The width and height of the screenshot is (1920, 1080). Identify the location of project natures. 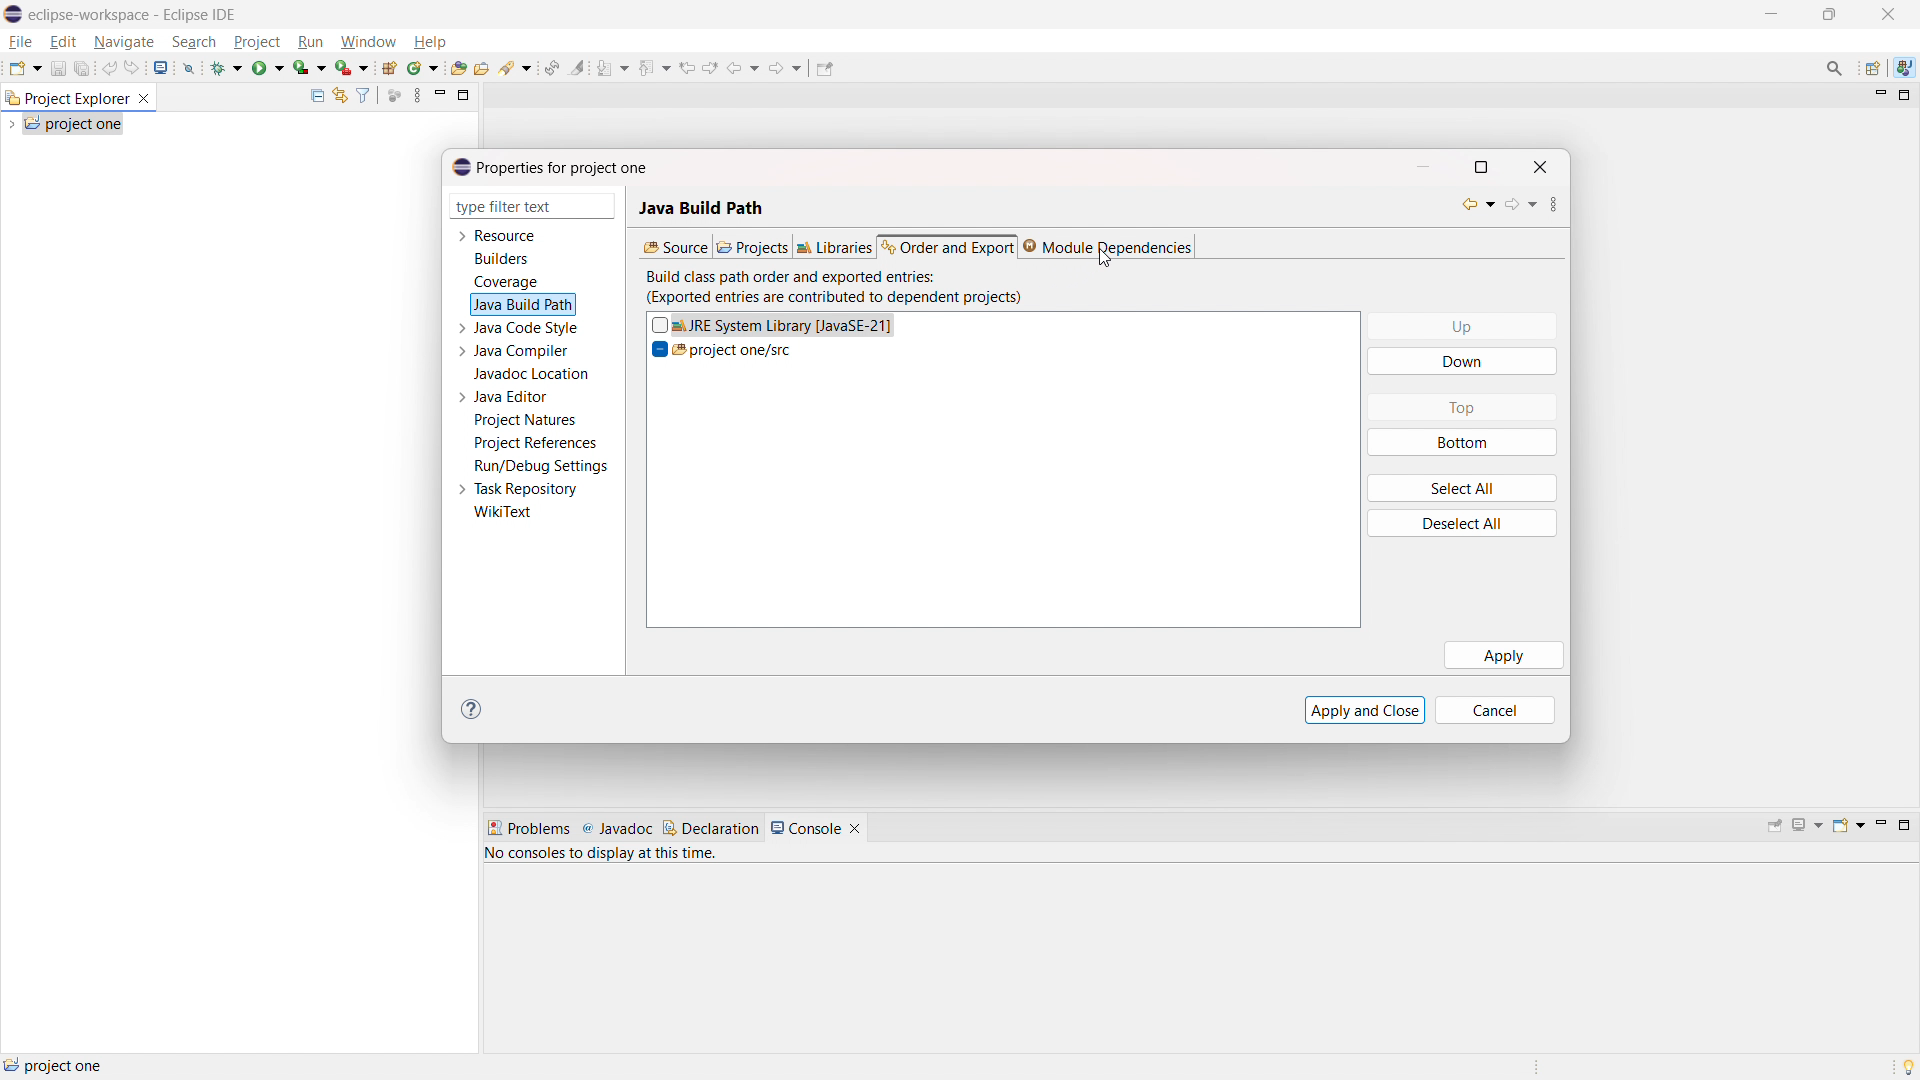
(526, 420).